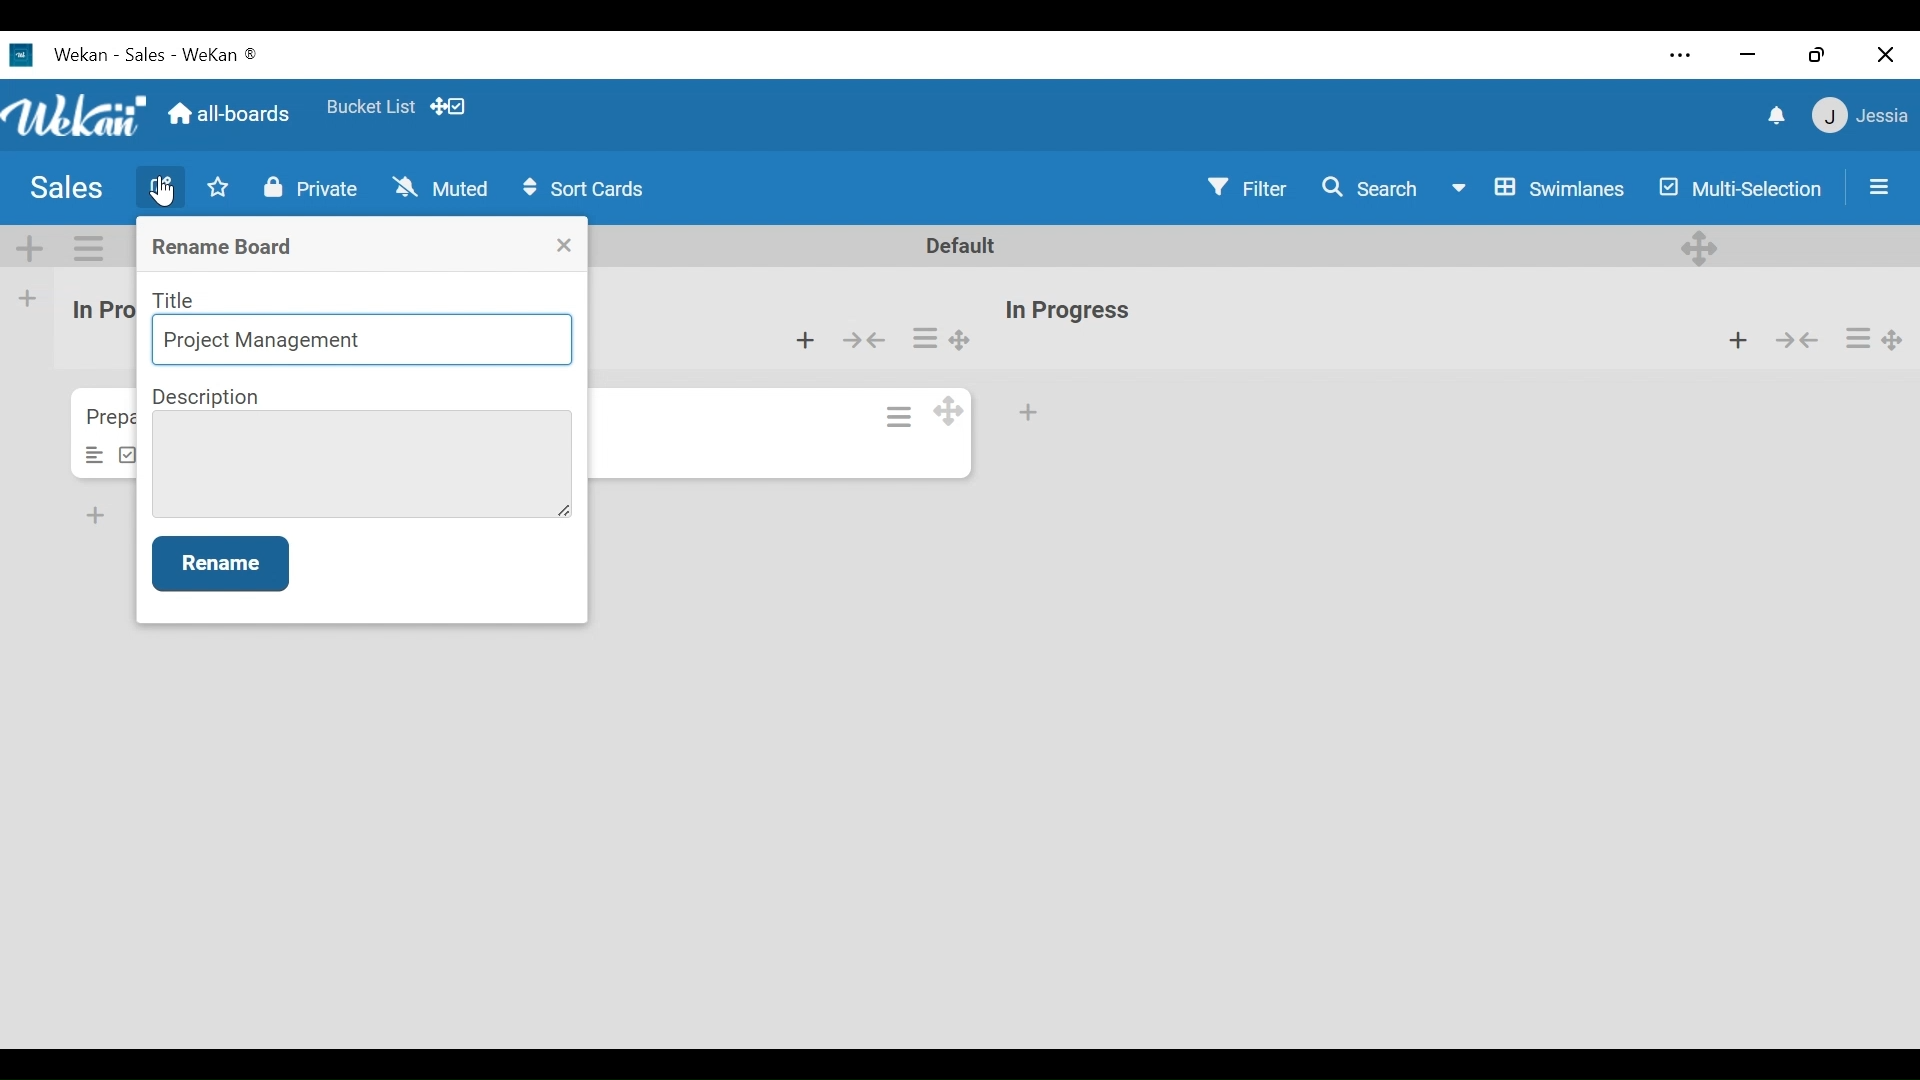  Describe the element at coordinates (217, 187) in the screenshot. I see `Toggle Favorites` at that location.